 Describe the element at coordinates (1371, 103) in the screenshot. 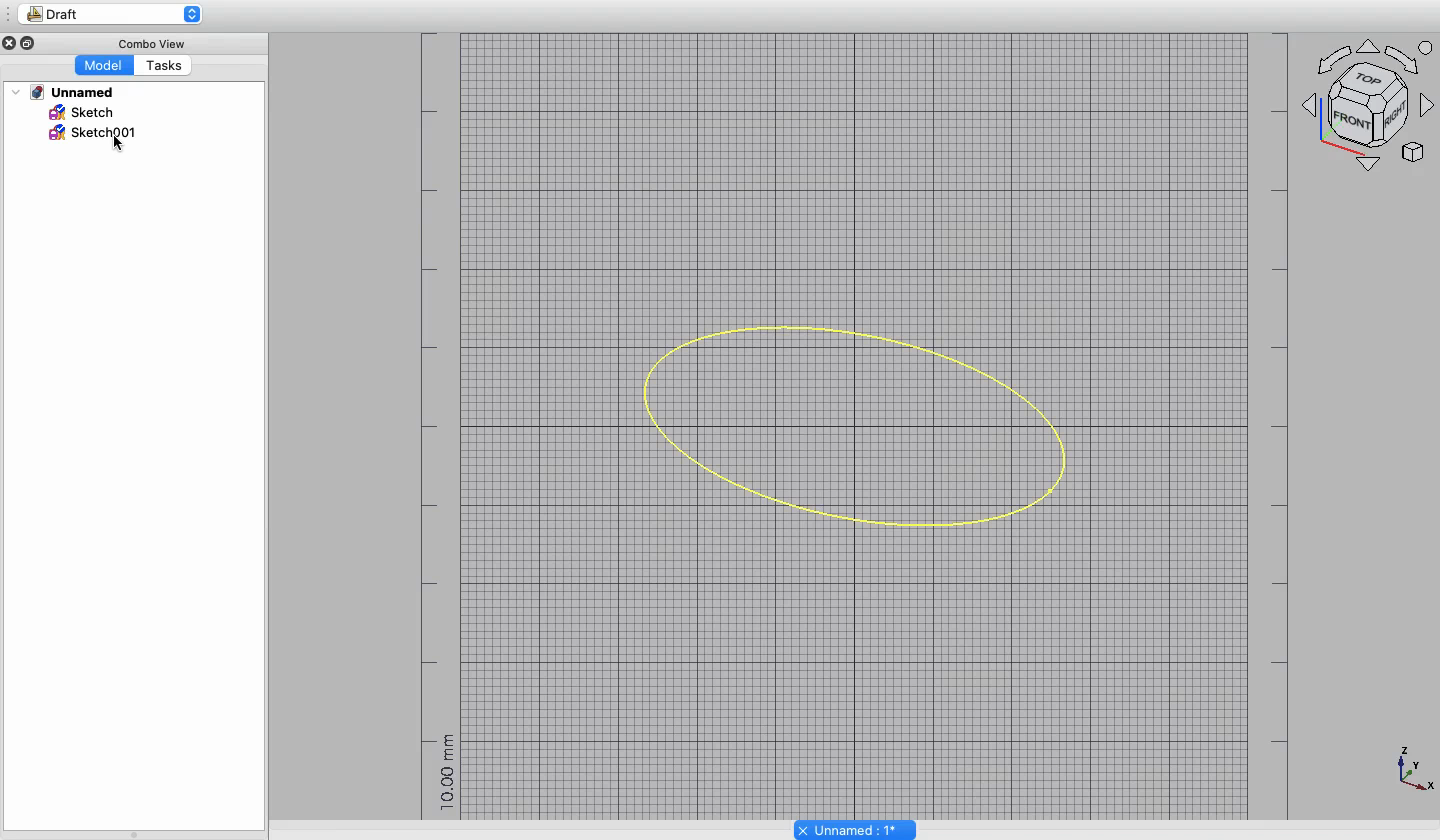

I see `Axes` at that location.